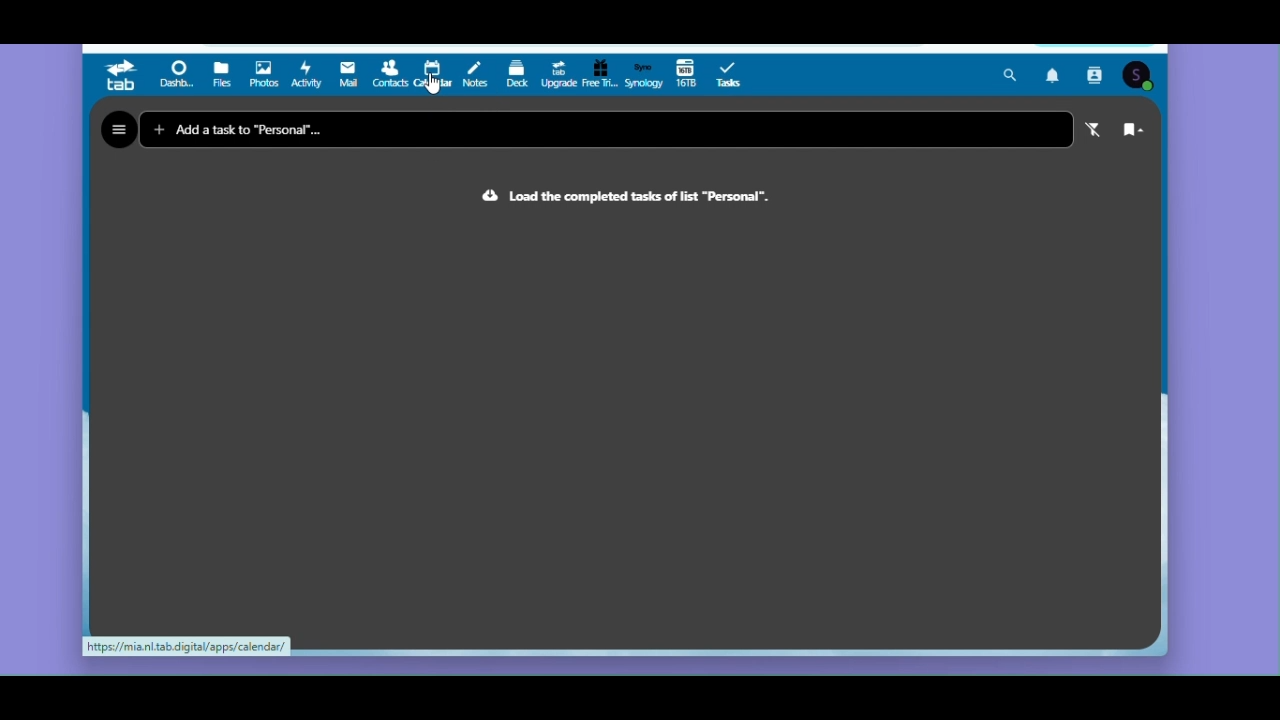  What do you see at coordinates (1055, 74) in the screenshot?
I see `Notifications` at bounding box center [1055, 74].